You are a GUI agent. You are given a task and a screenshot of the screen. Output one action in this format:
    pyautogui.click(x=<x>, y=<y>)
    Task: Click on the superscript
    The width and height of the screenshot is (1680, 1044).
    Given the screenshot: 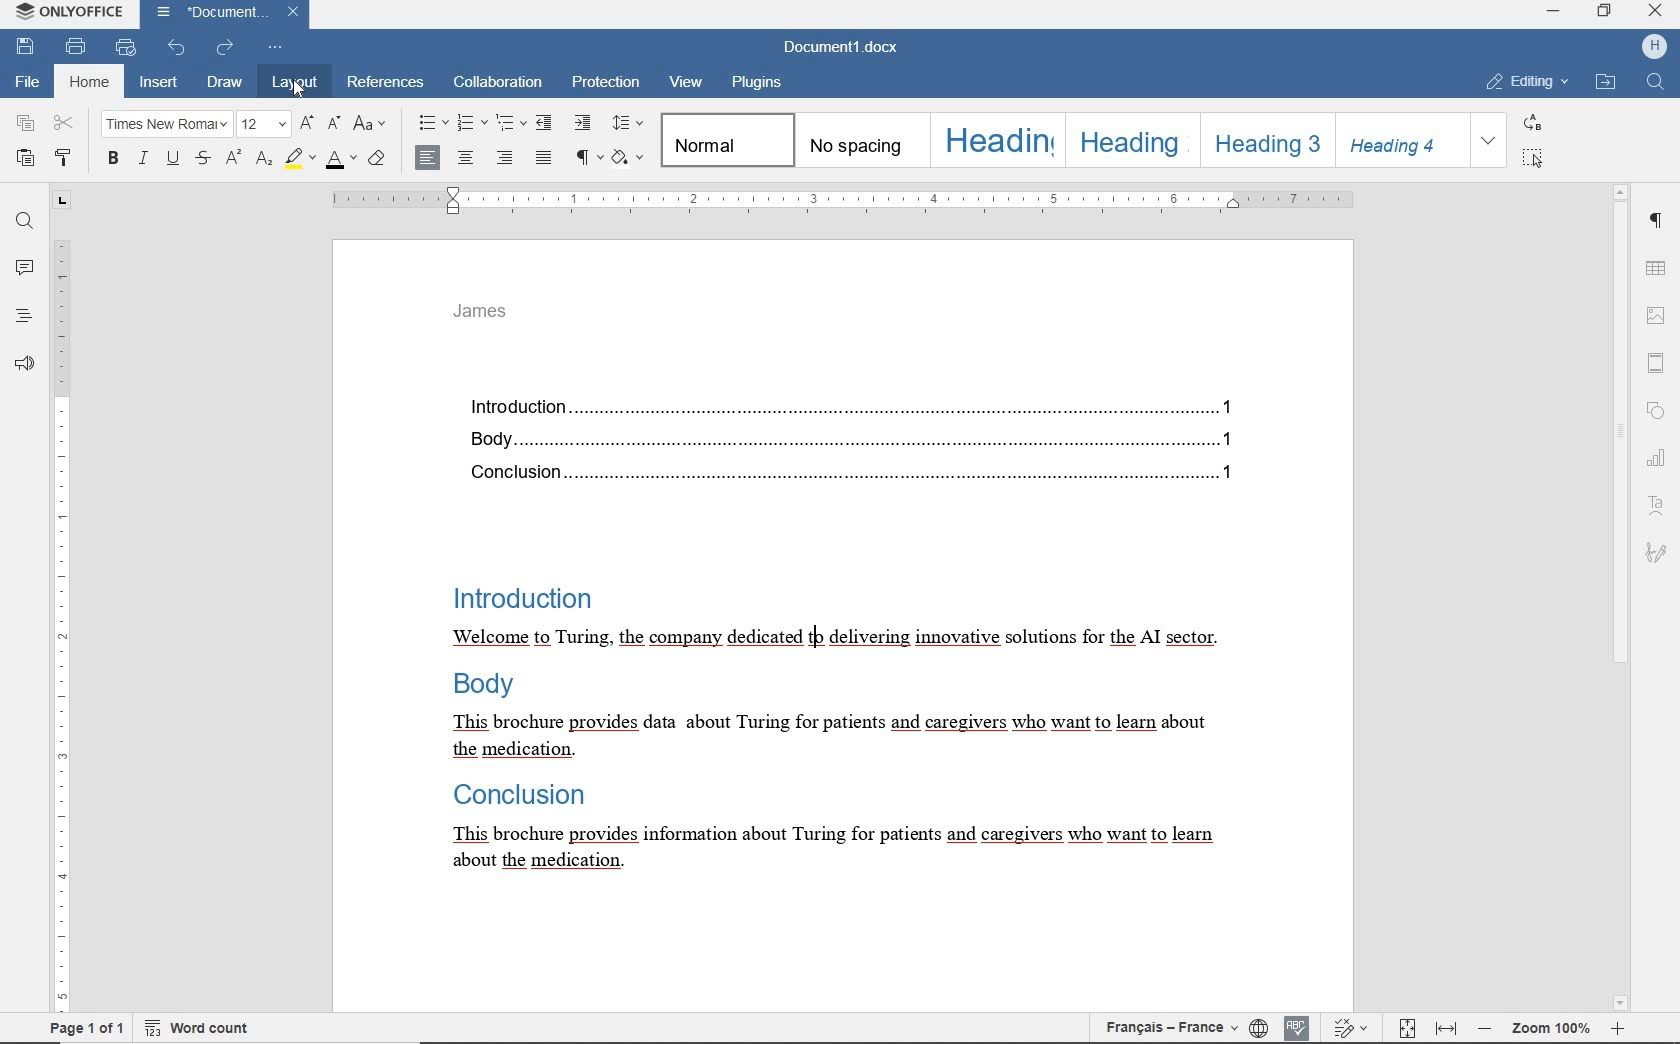 What is the action you would take?
    pyautogui.click(x=232, y=157)
    